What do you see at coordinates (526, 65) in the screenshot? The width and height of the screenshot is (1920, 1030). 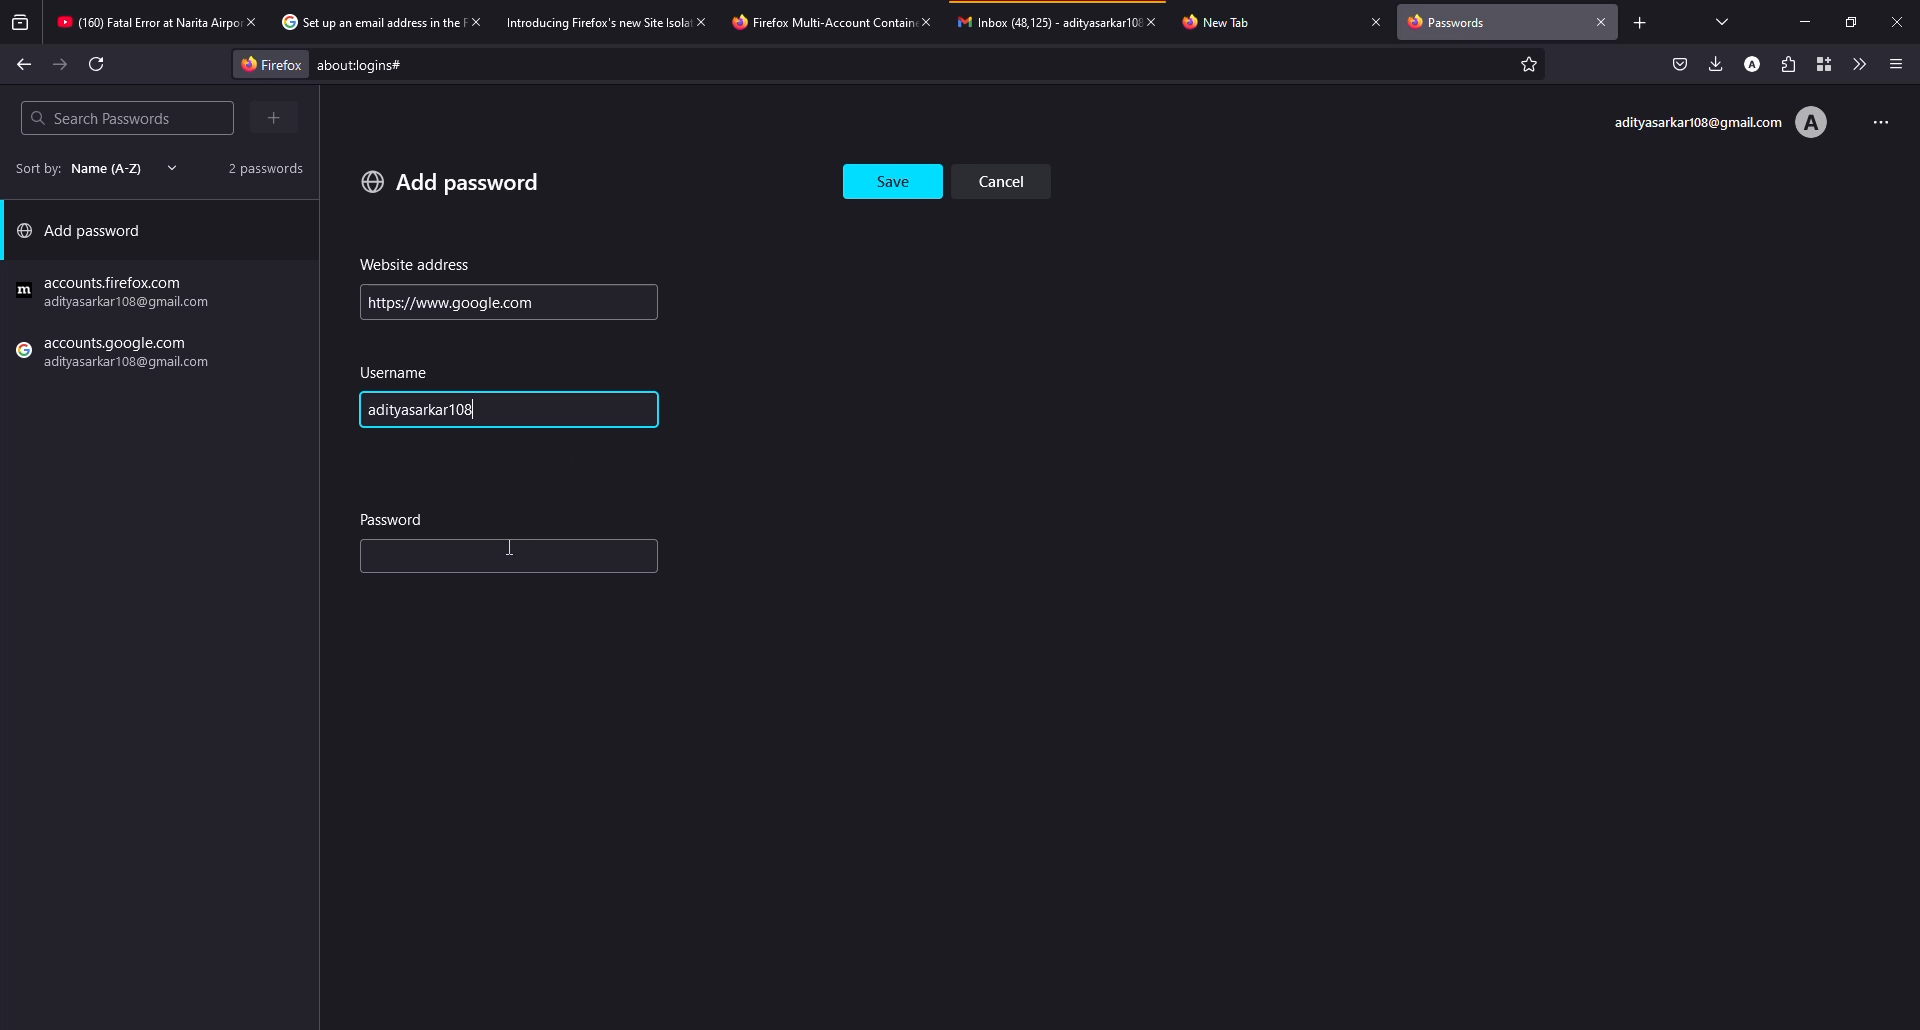 I see `about` at bounding box center [526, 65].